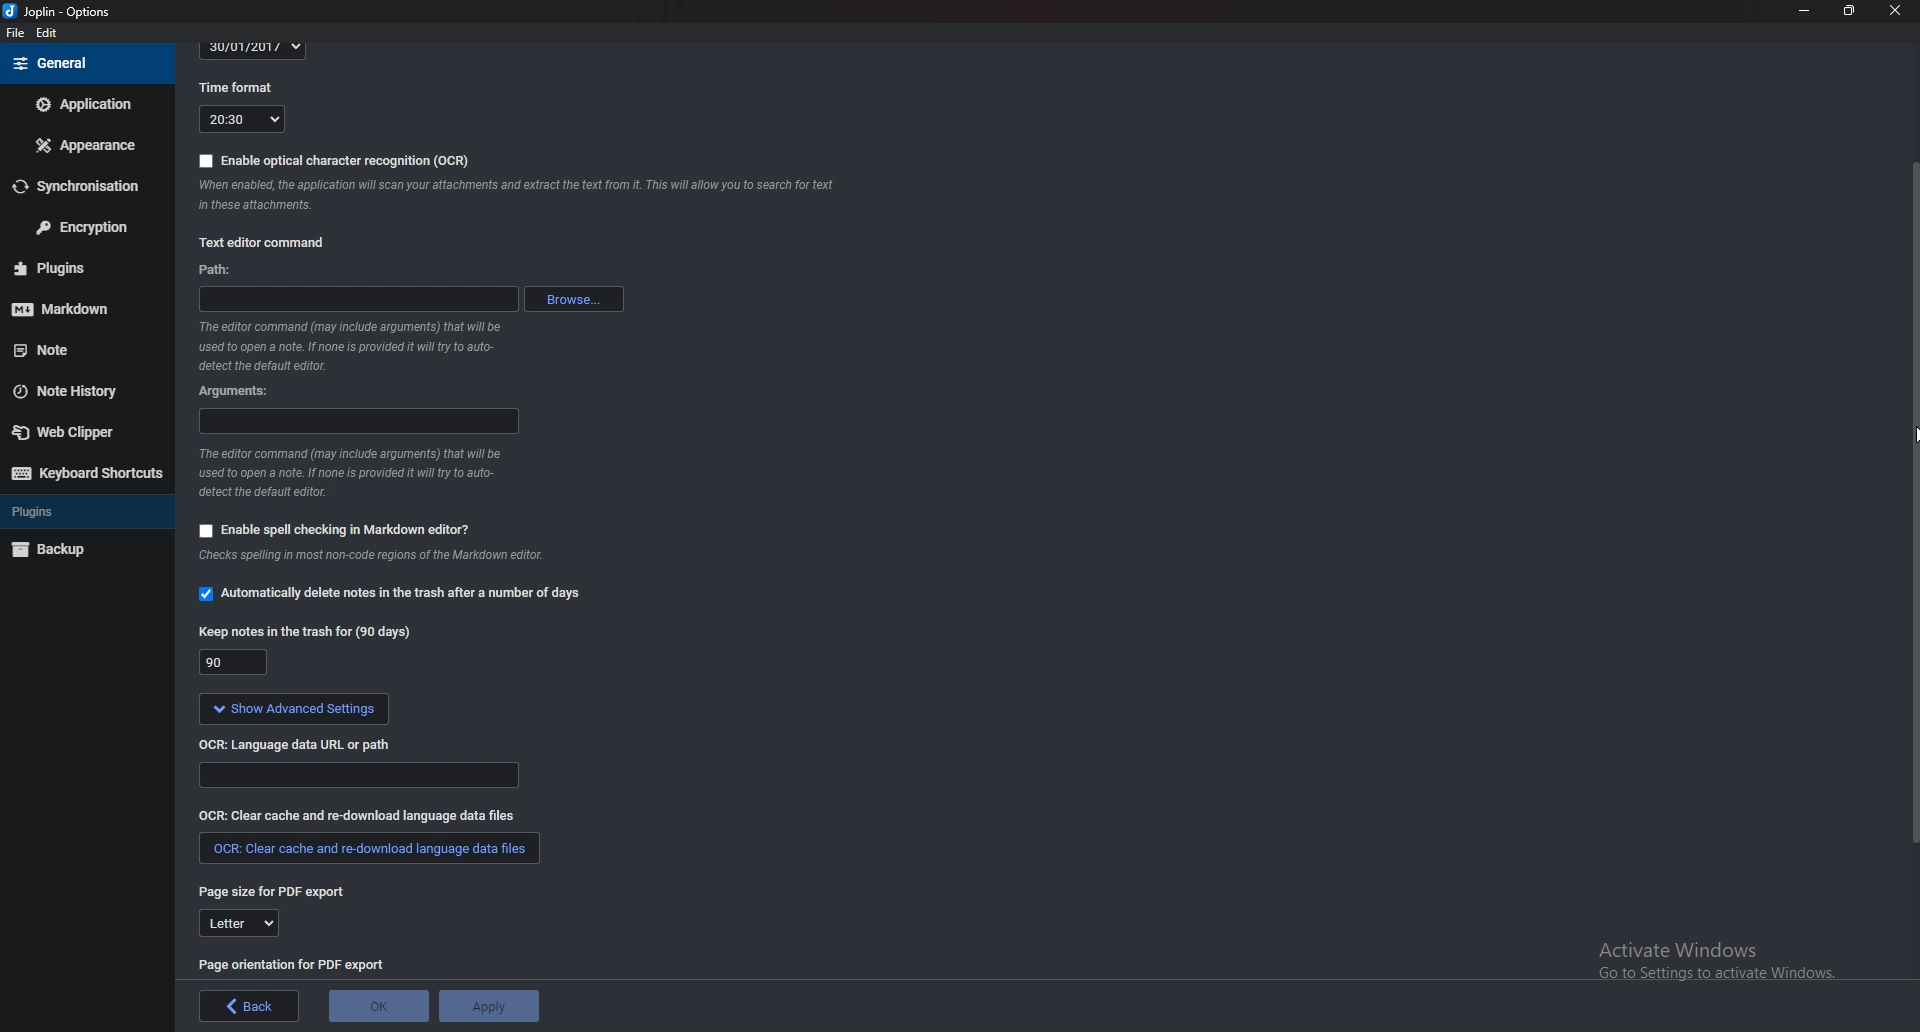 Image resolution: width=1920 pixels, height=1032 pixels. I want to click on ocr Language data url or path, so click(298, 744).